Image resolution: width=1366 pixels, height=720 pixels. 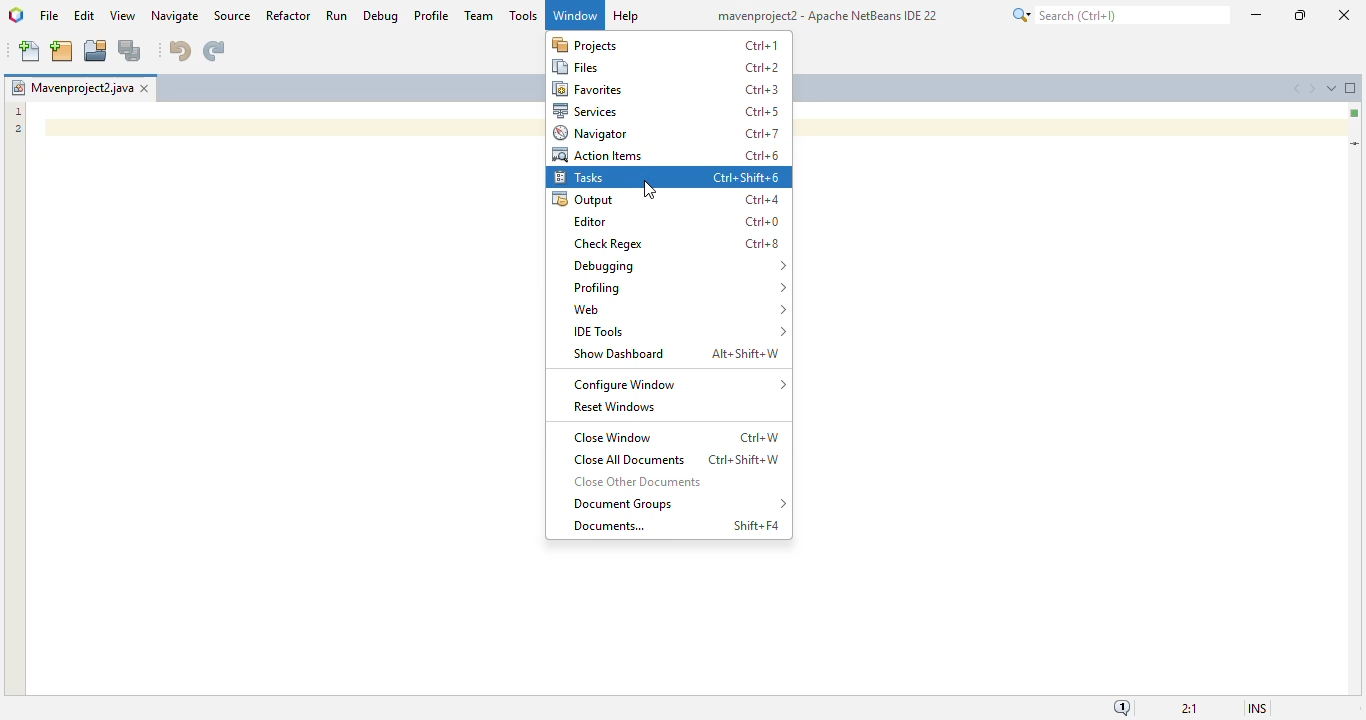 What do you see at coordinates (1346, 15) in the screenshot?
I see `close` at bounding box center [1346, 15].